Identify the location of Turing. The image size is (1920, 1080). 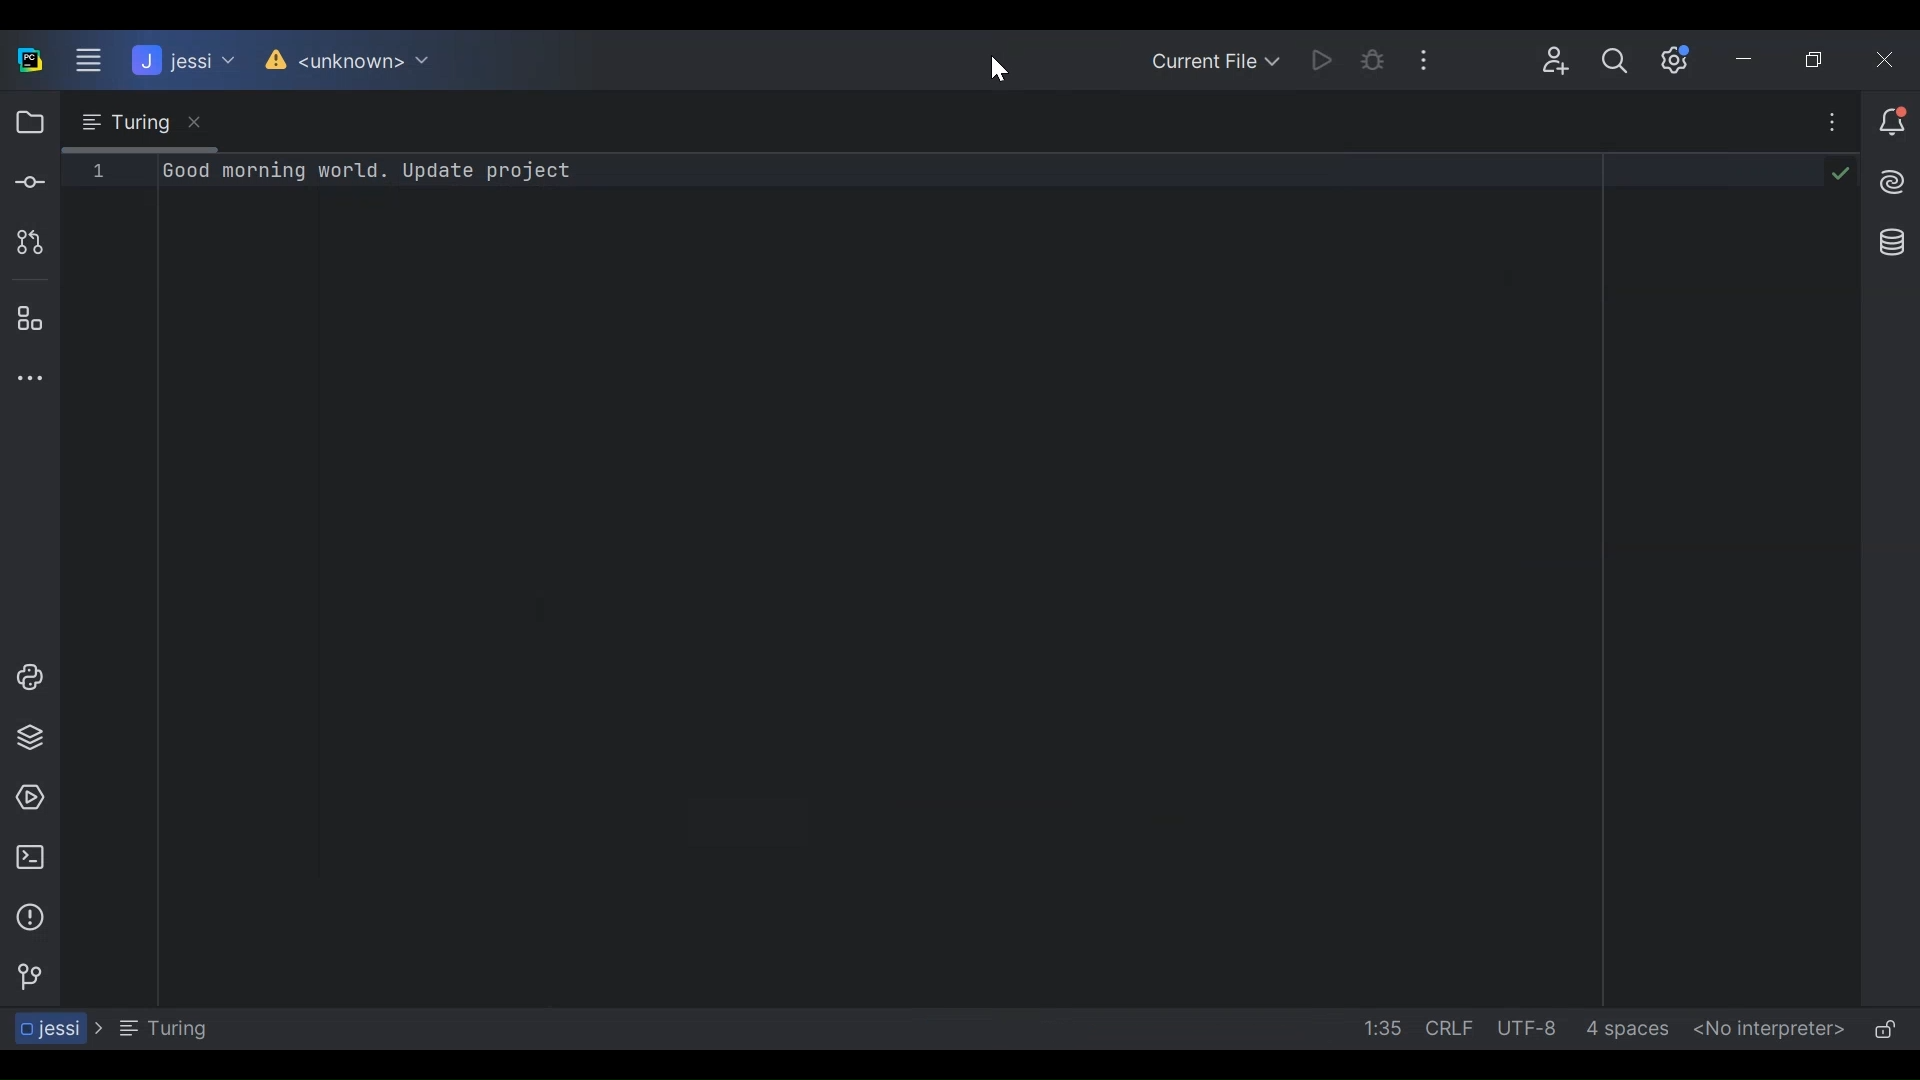
(137, 123).